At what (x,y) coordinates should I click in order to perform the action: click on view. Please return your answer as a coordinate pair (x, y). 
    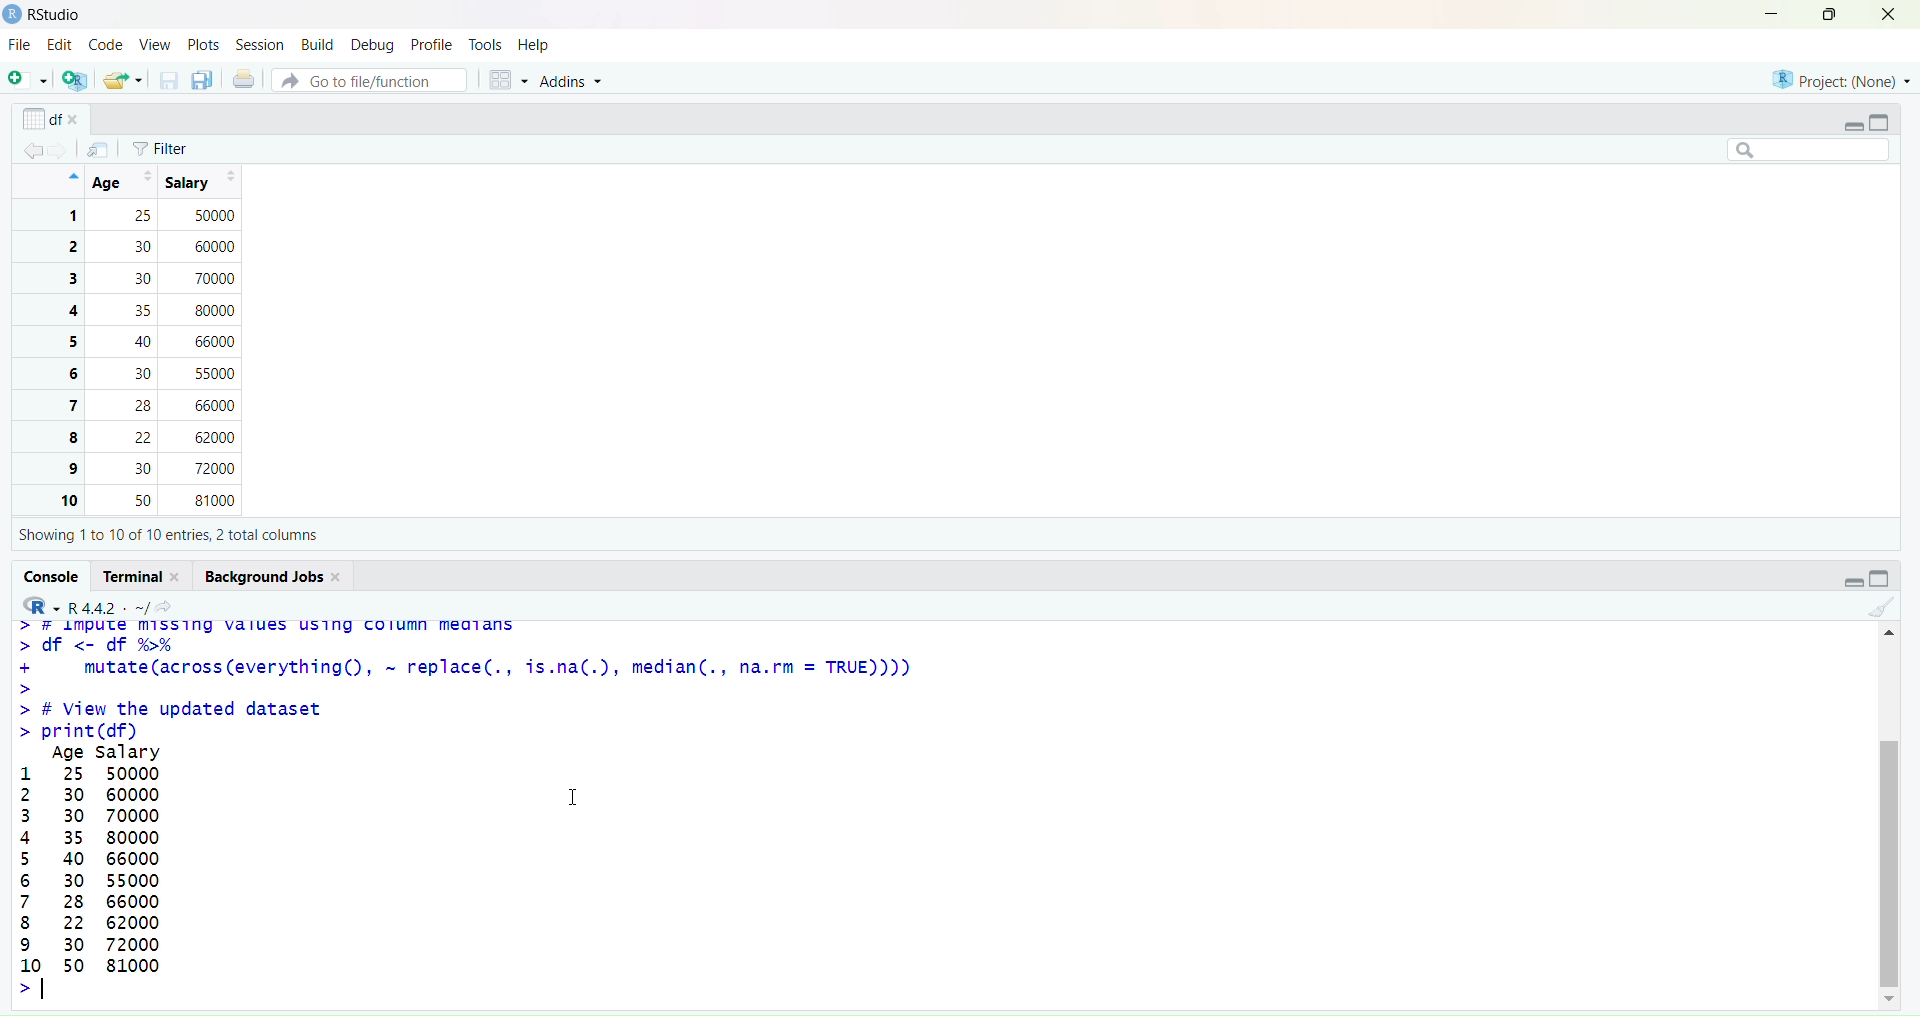
    Looking at the image, I should click on (154, 44).